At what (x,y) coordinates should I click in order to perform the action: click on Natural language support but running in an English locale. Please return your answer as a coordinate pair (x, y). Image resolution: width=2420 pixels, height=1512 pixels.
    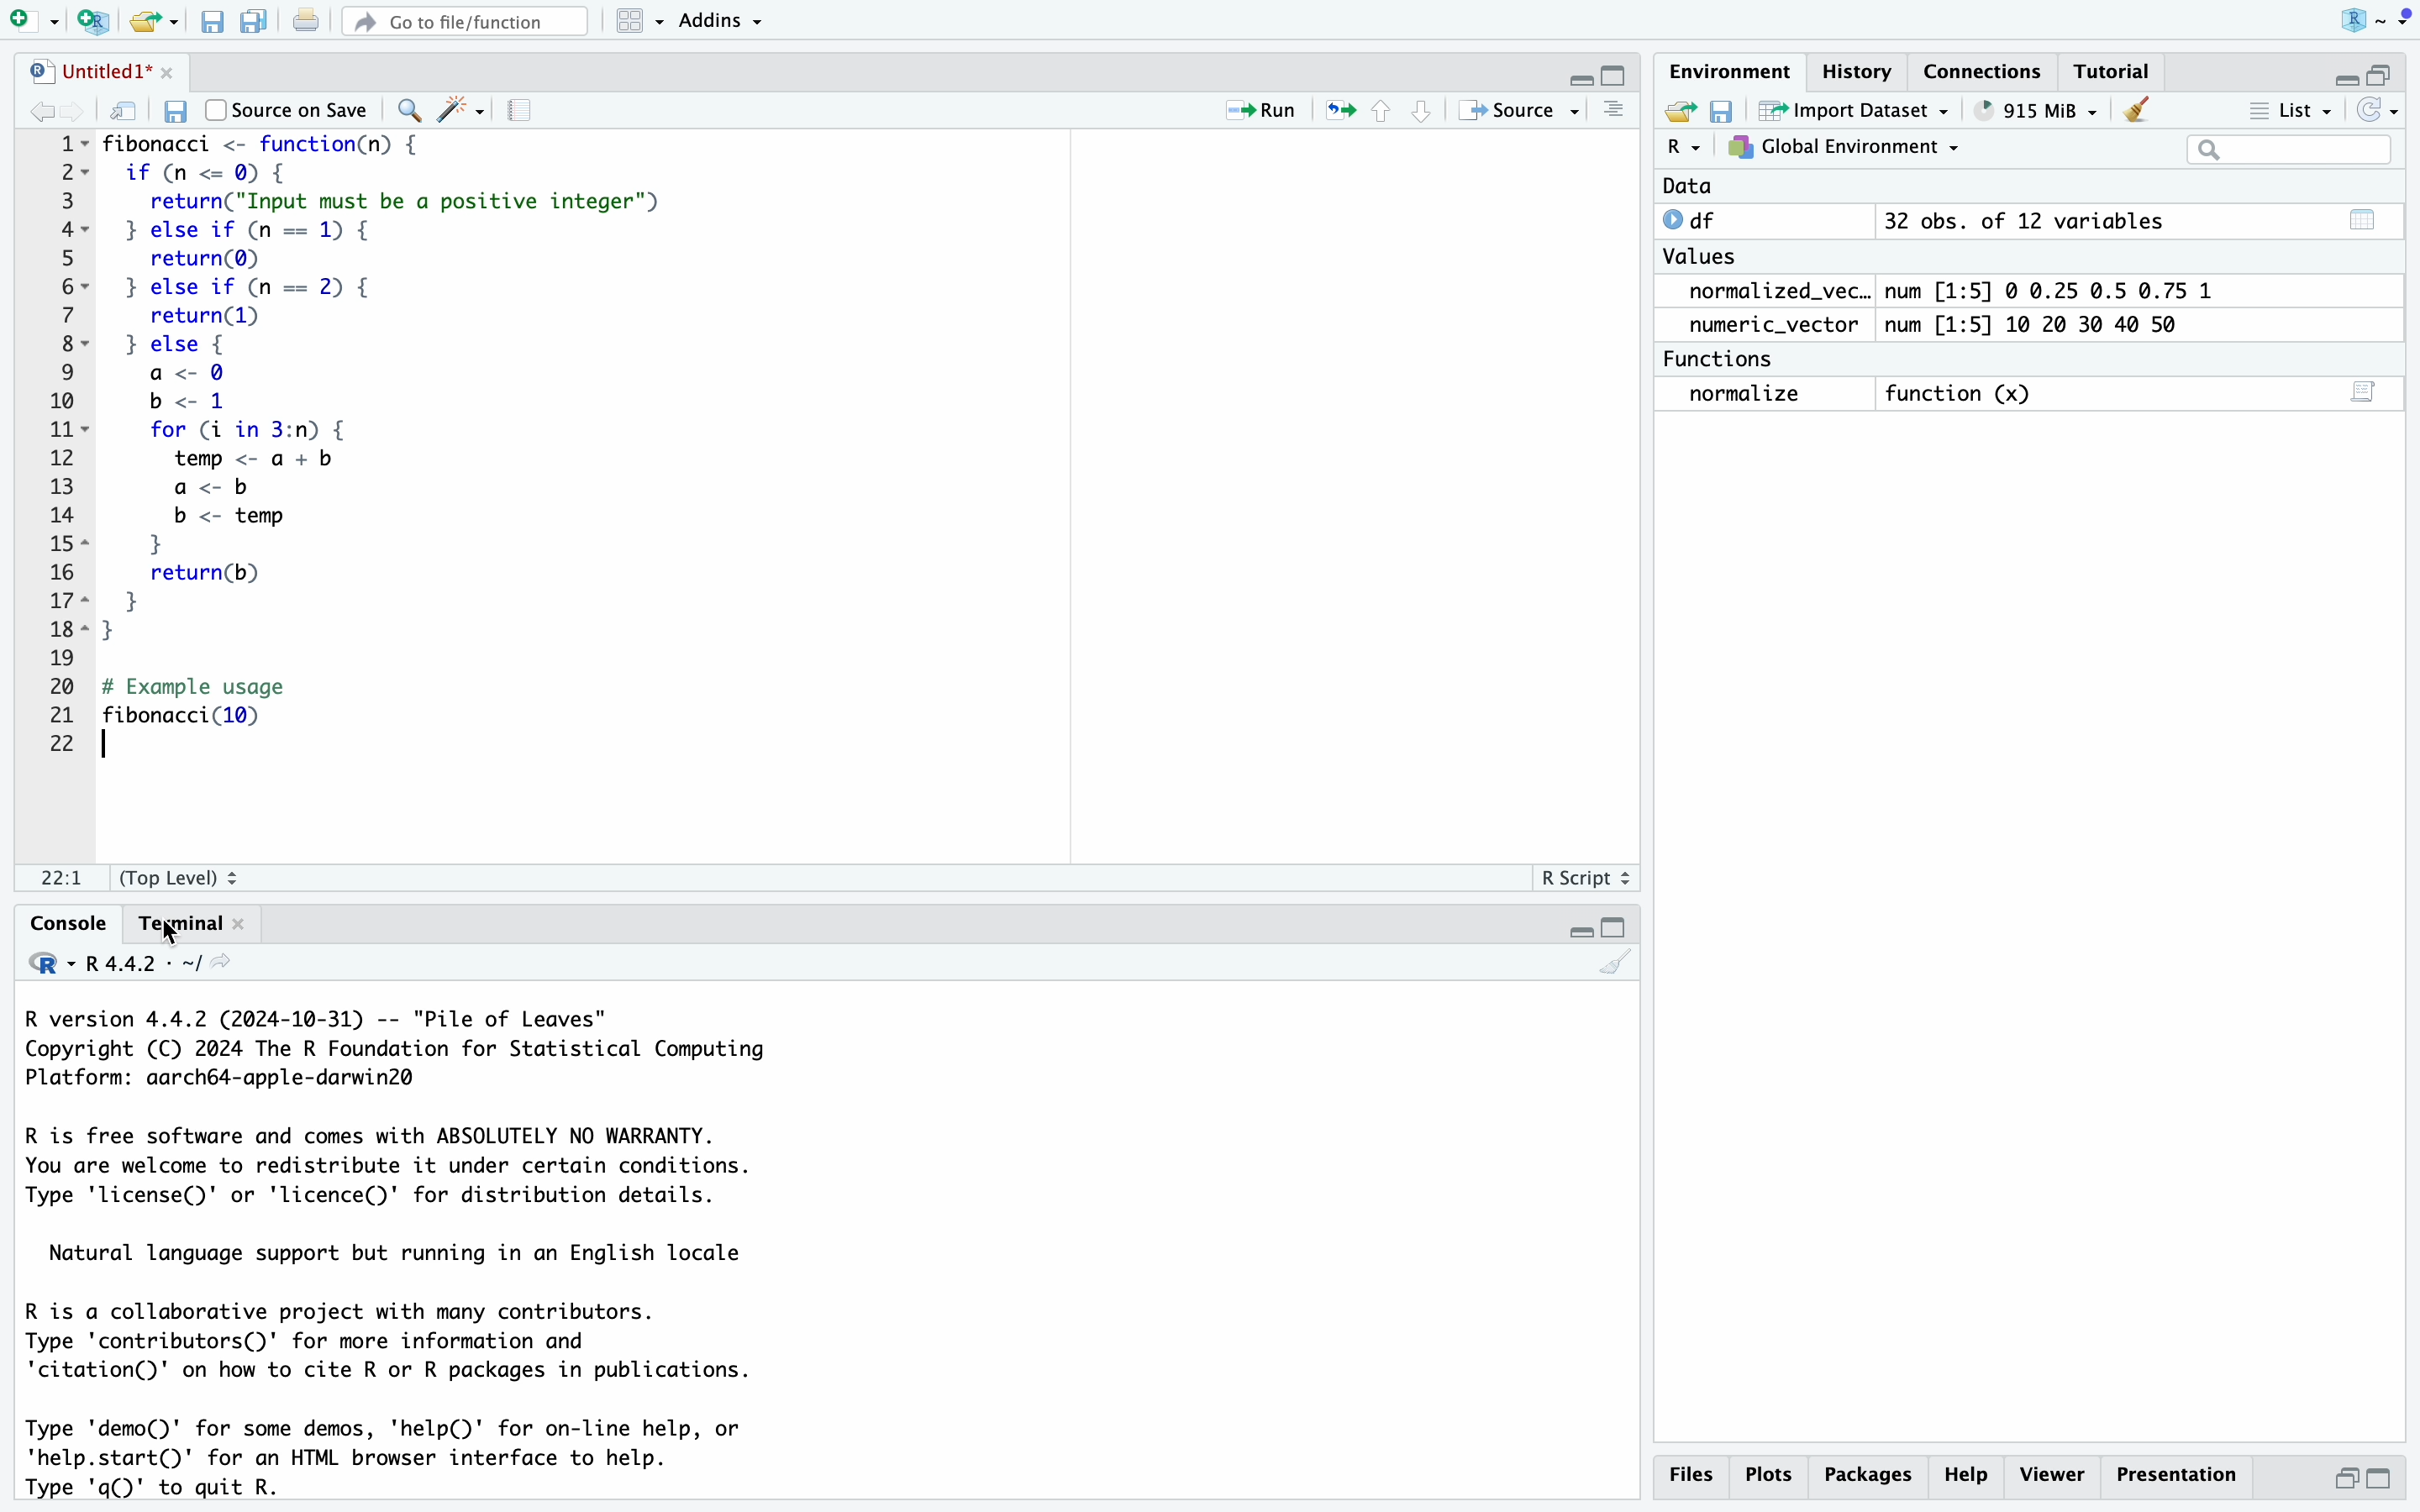
    Looking at the image, I should click on (413, 1255).